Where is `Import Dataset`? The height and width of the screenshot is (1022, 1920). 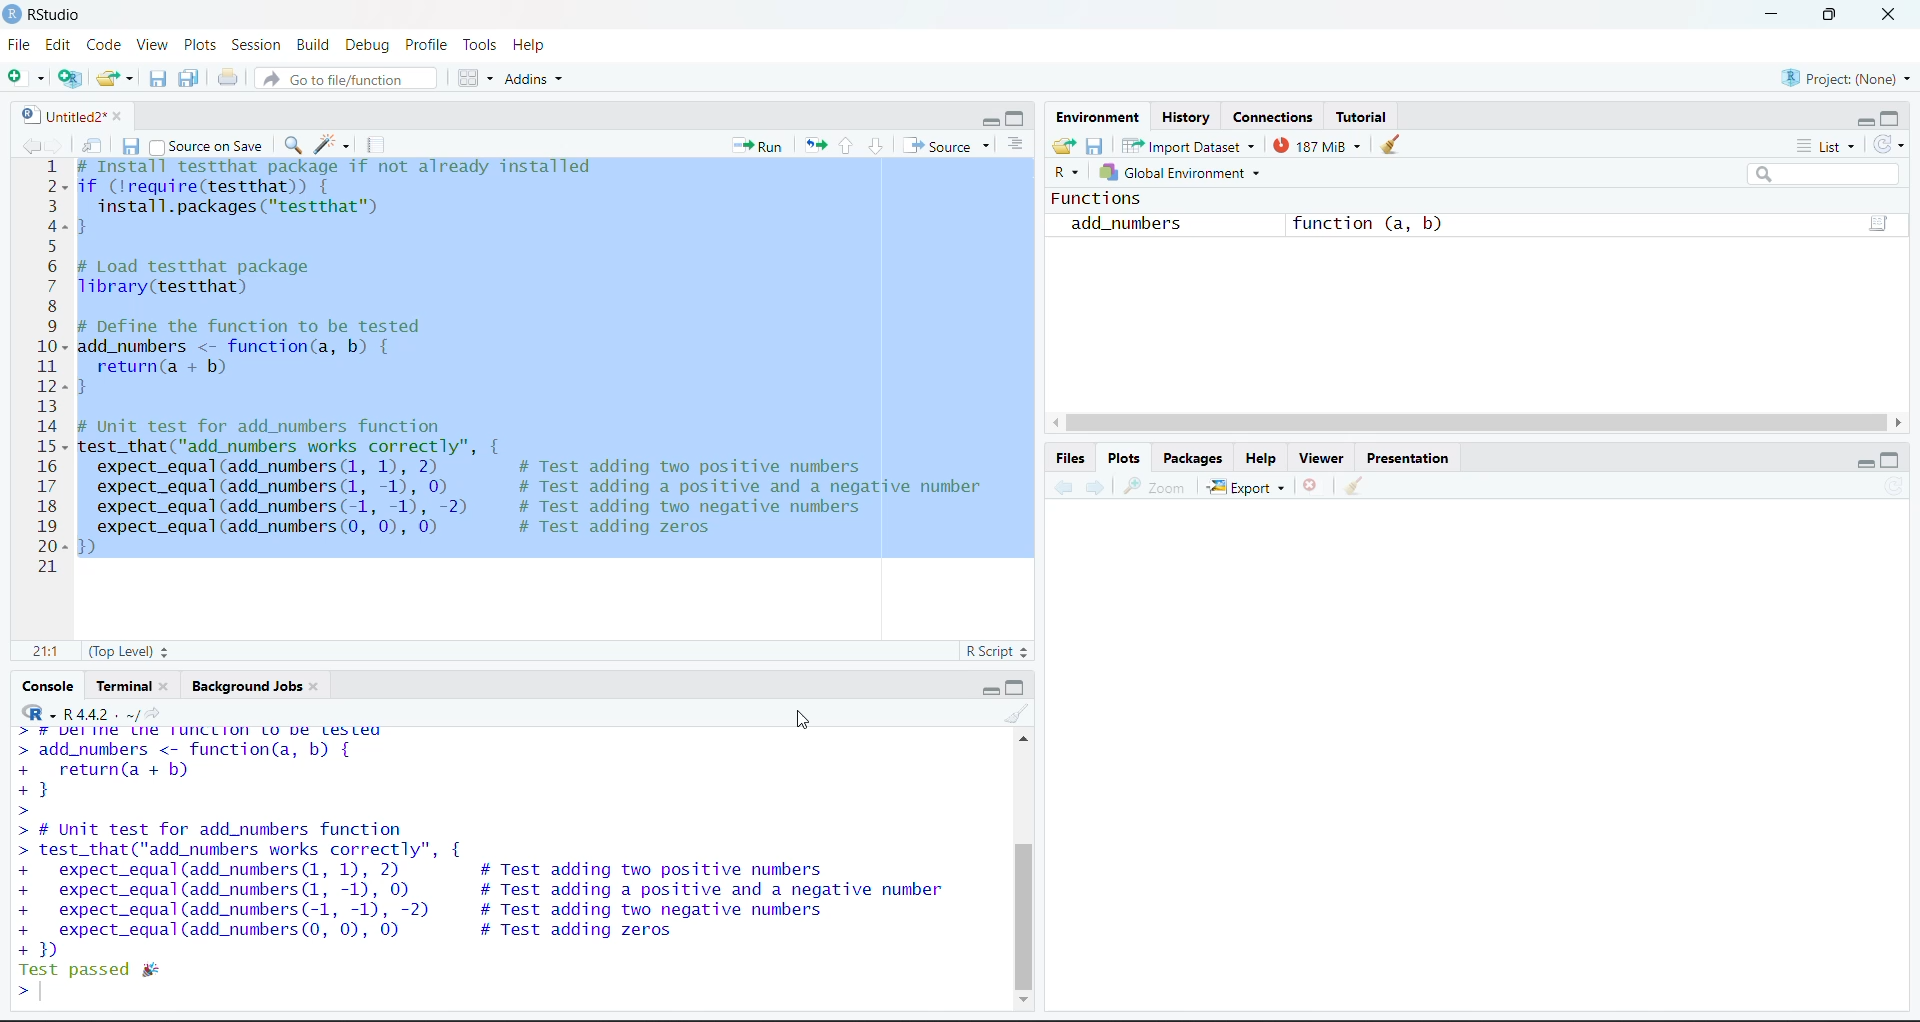 Import Dataset is located at coordinates (1188, 146).